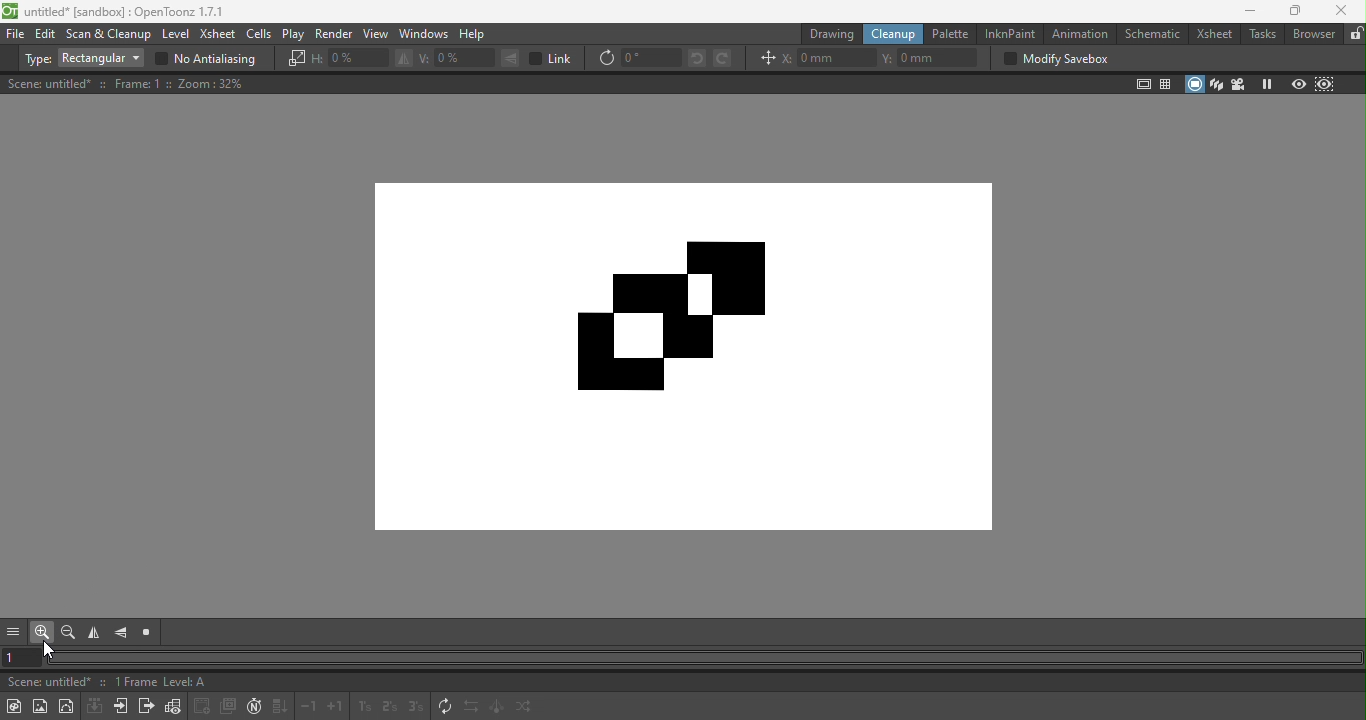 This screenshot has width=1366, height=720. What do you see at coordinates (48, 84) in the screenshot?
I see `Object name` at bounding box center [48, 84].